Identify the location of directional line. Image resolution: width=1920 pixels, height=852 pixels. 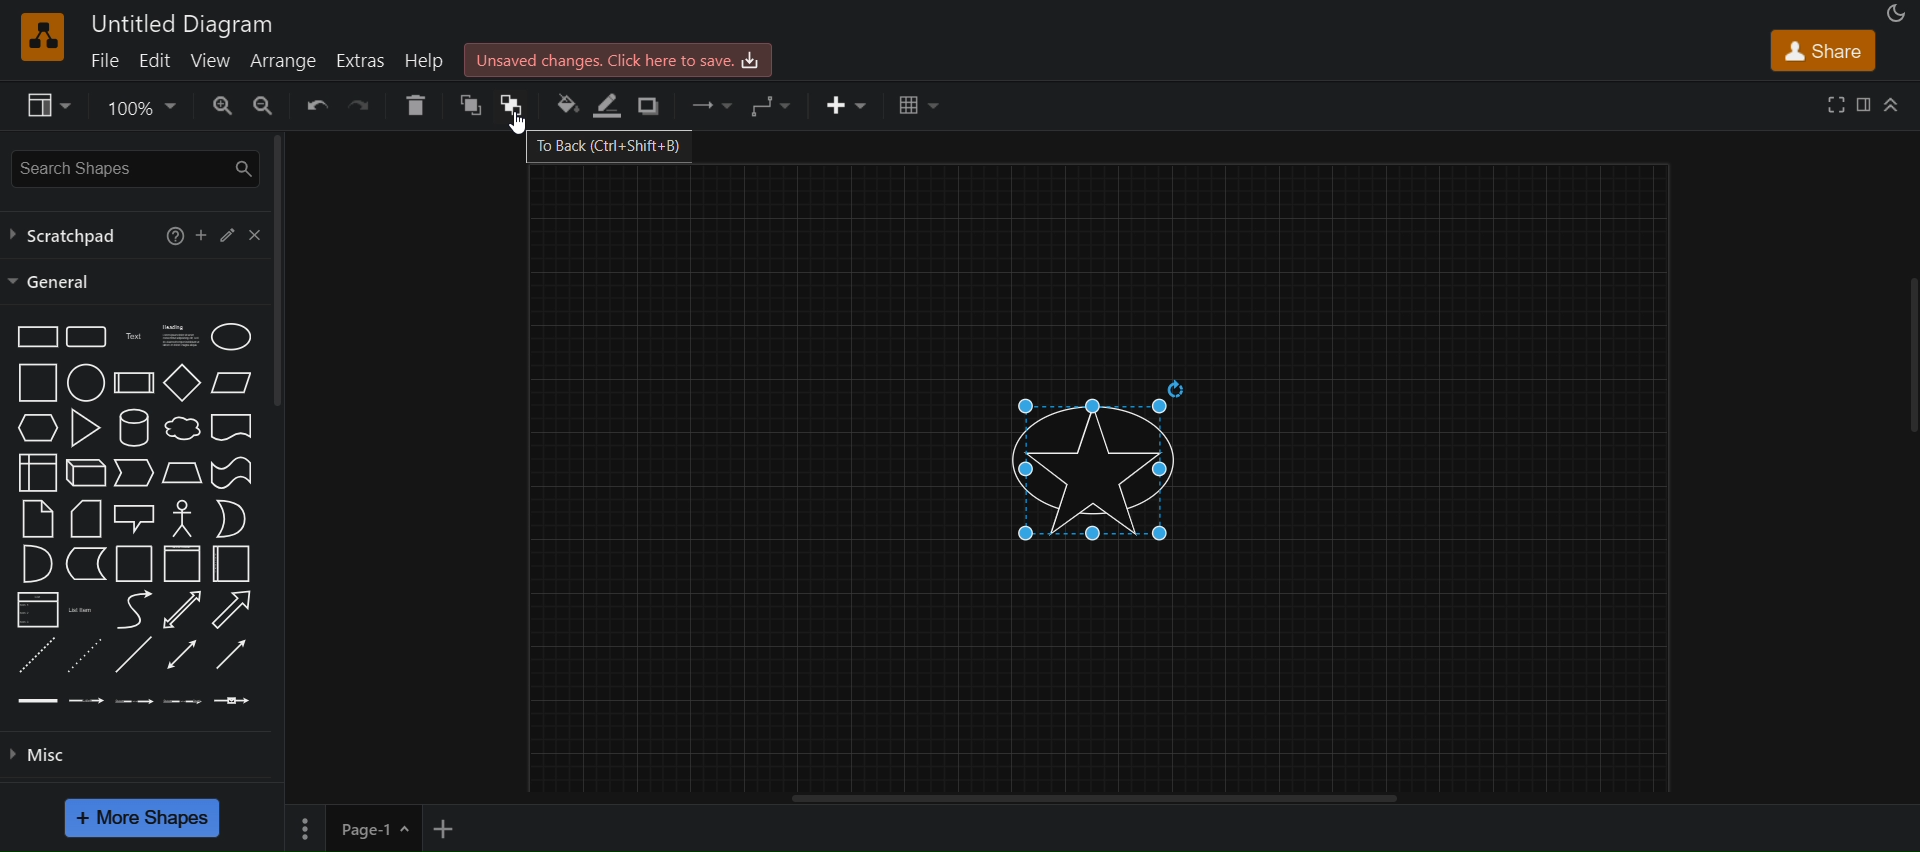
(231, 653).